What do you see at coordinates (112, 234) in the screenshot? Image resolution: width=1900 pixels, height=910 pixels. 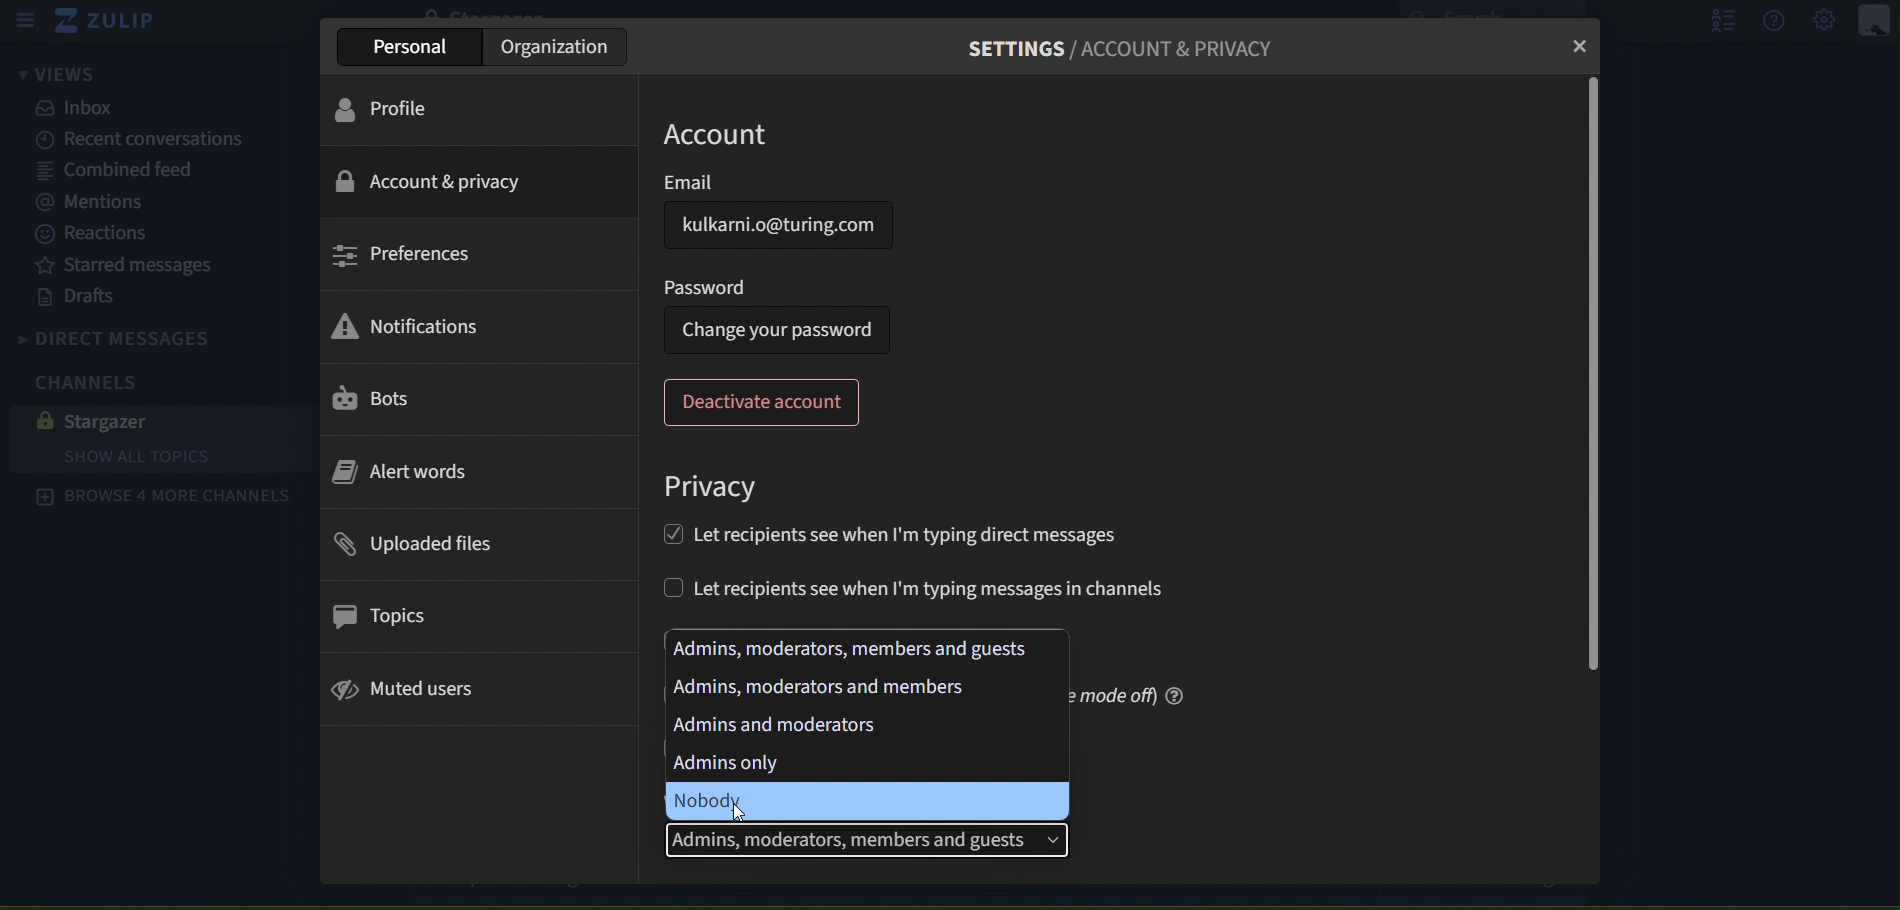 I see `reactions` at bounding box center [112, 234].